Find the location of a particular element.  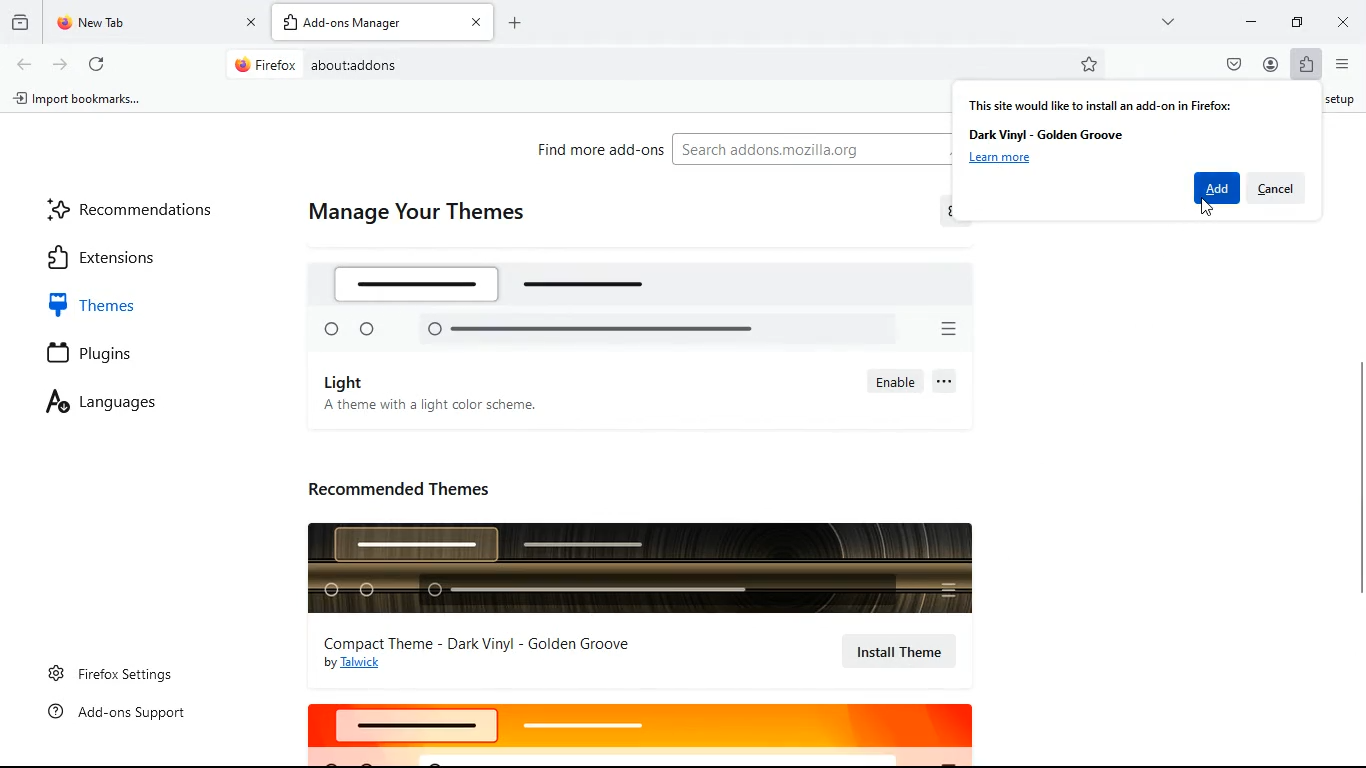

profile is located at coordinates (1271, 68).